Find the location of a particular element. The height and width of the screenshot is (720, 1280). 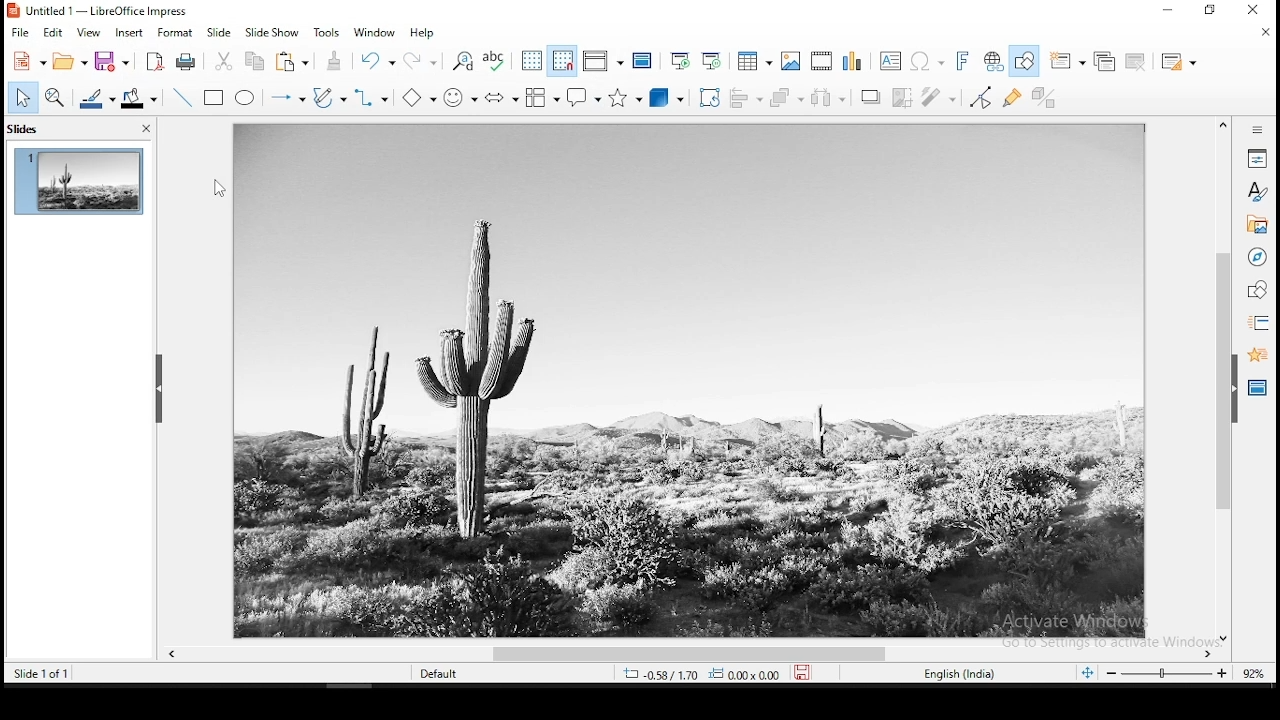

display views is located at coordinates (603, 60).